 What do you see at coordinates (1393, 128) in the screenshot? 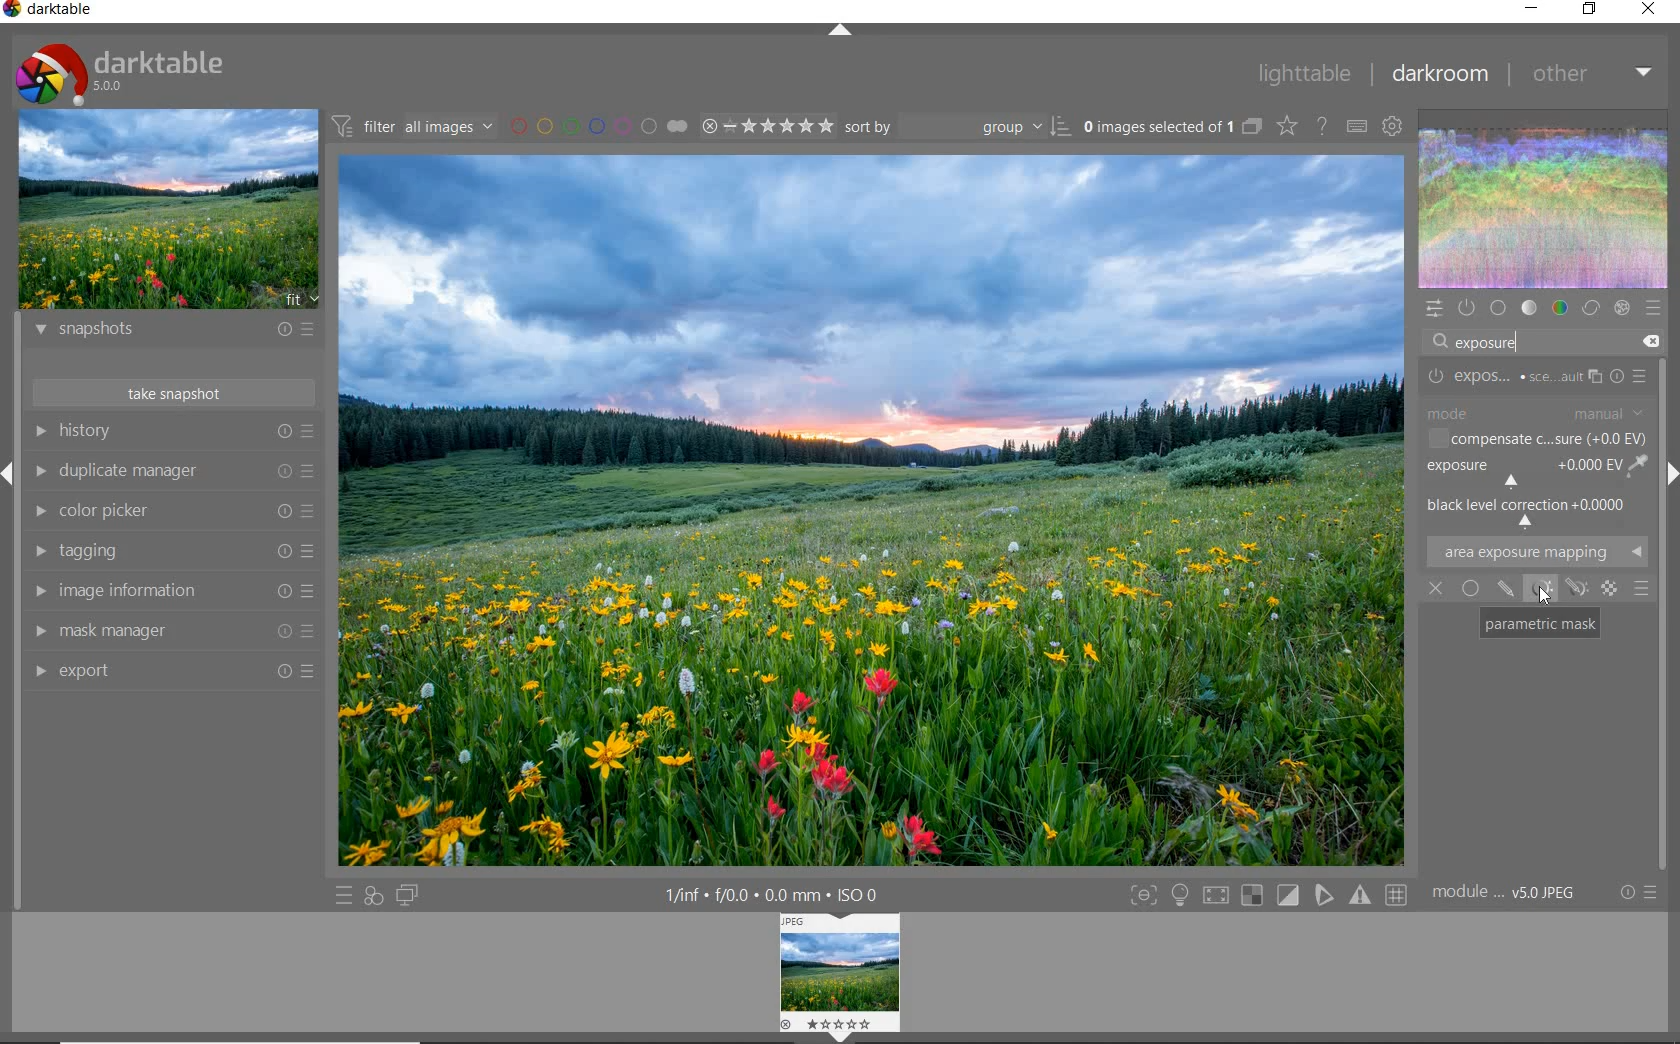
I see `show global preferences` at bounding box center [1393, 128].